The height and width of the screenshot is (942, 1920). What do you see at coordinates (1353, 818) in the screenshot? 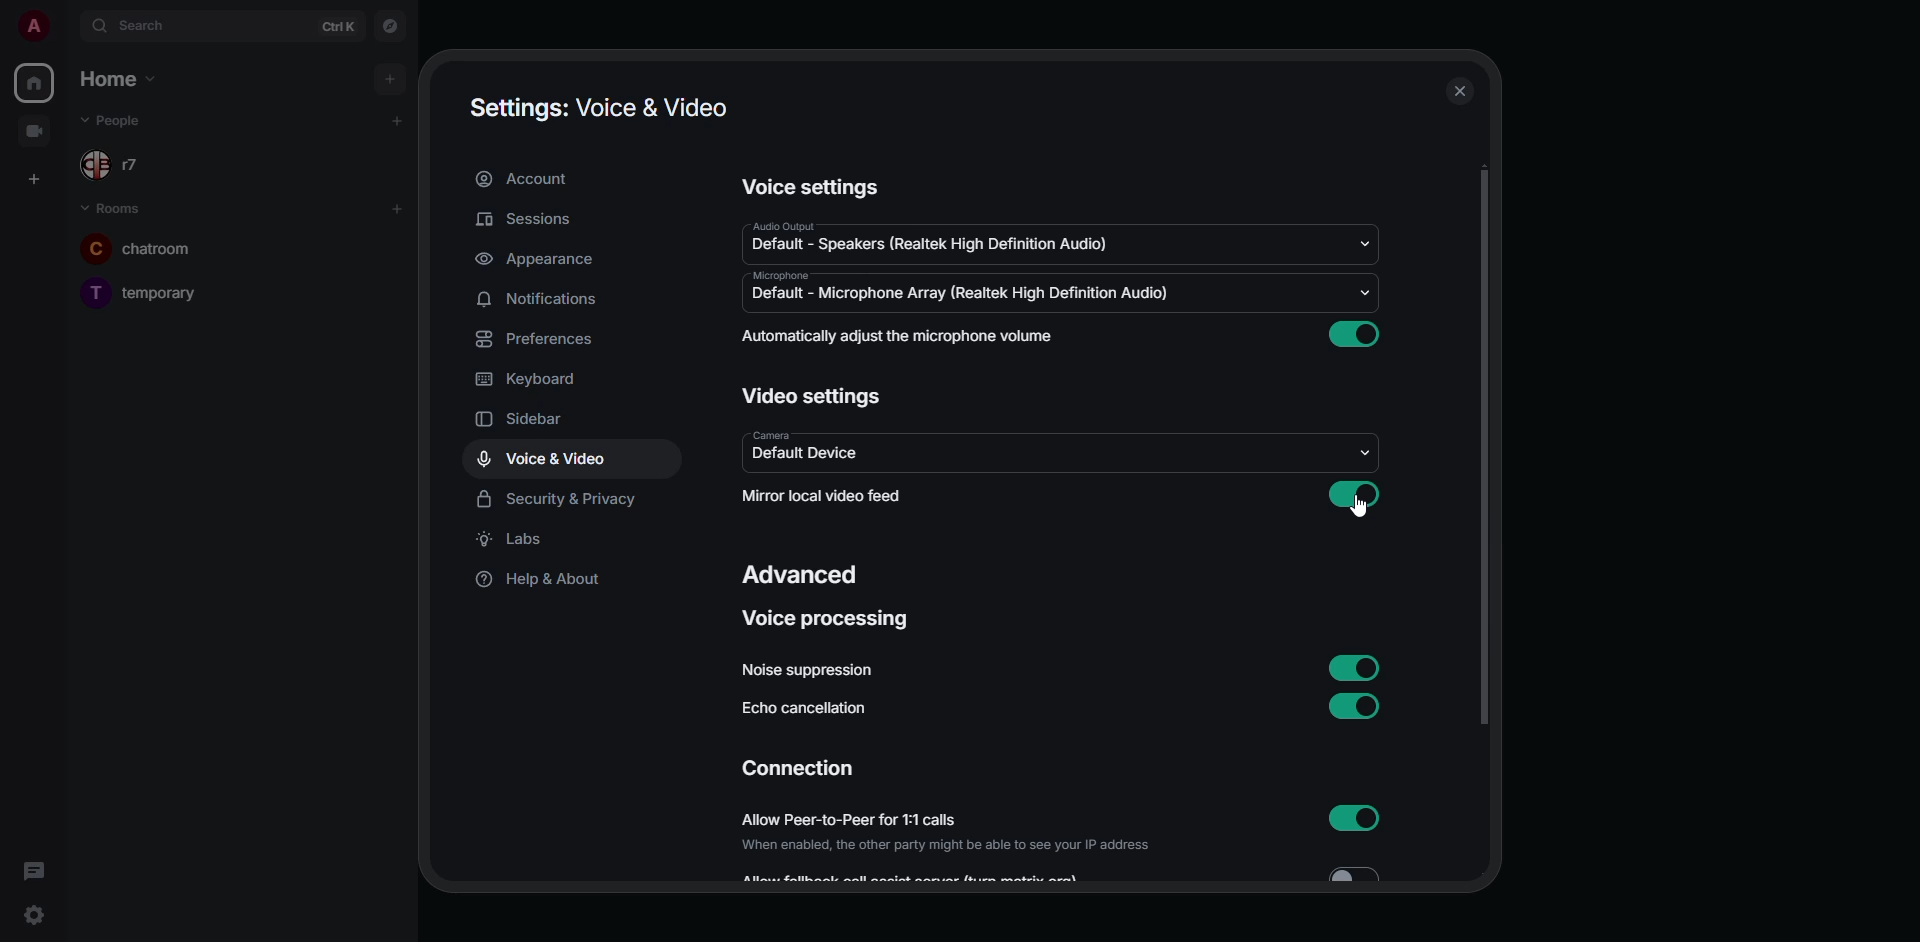
I see `enabled` at bounding box center [1353, 818].